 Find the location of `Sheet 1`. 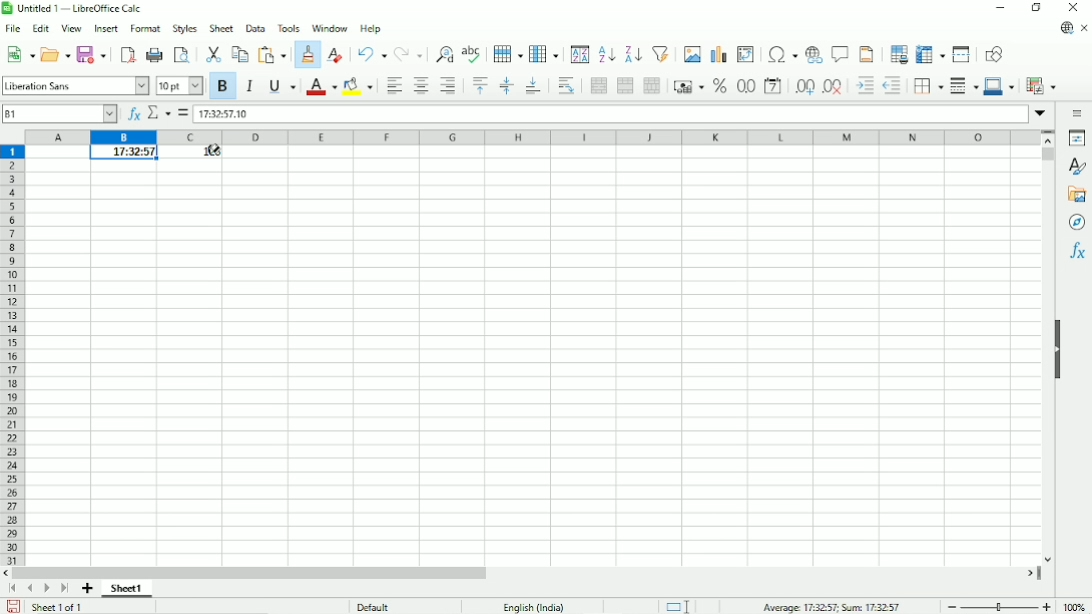

Sheet 1 is located at coordinates (127, 590).